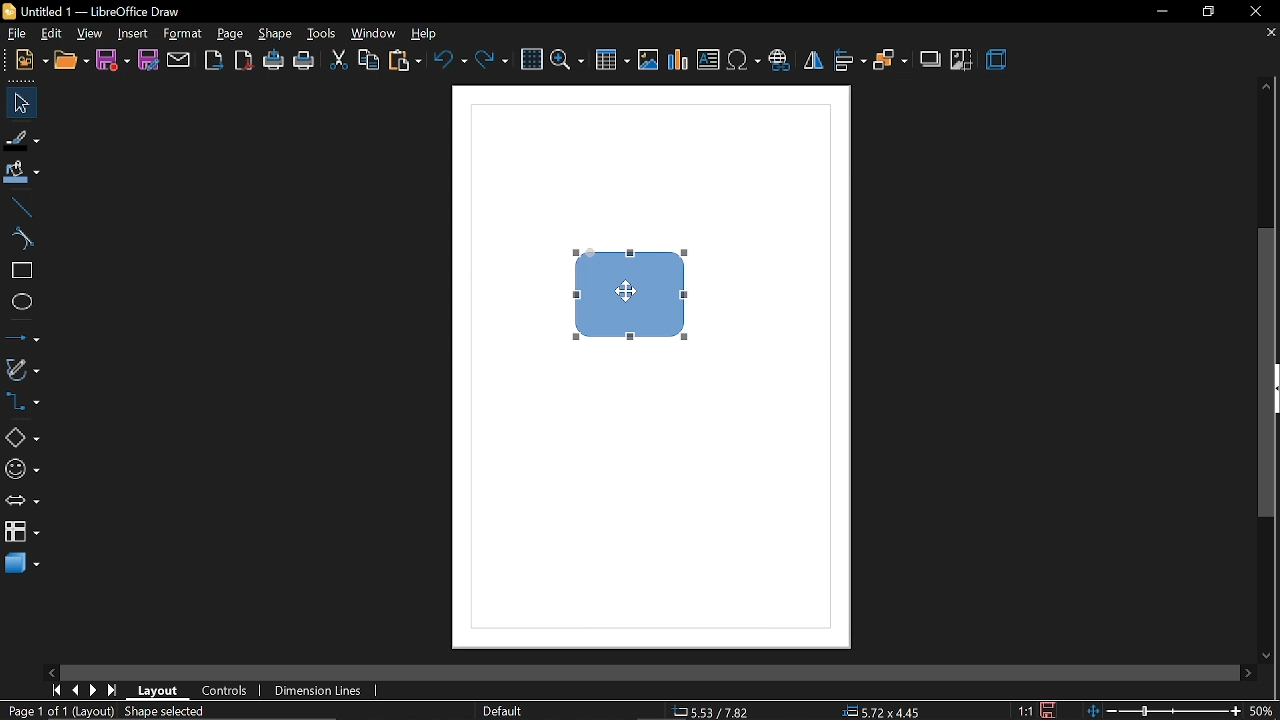 Image resolution: width=1280 pixels, height=720 pixels. Describe the element at coordinates (1268, 87) in the screenshot. I see `move up` at that location.